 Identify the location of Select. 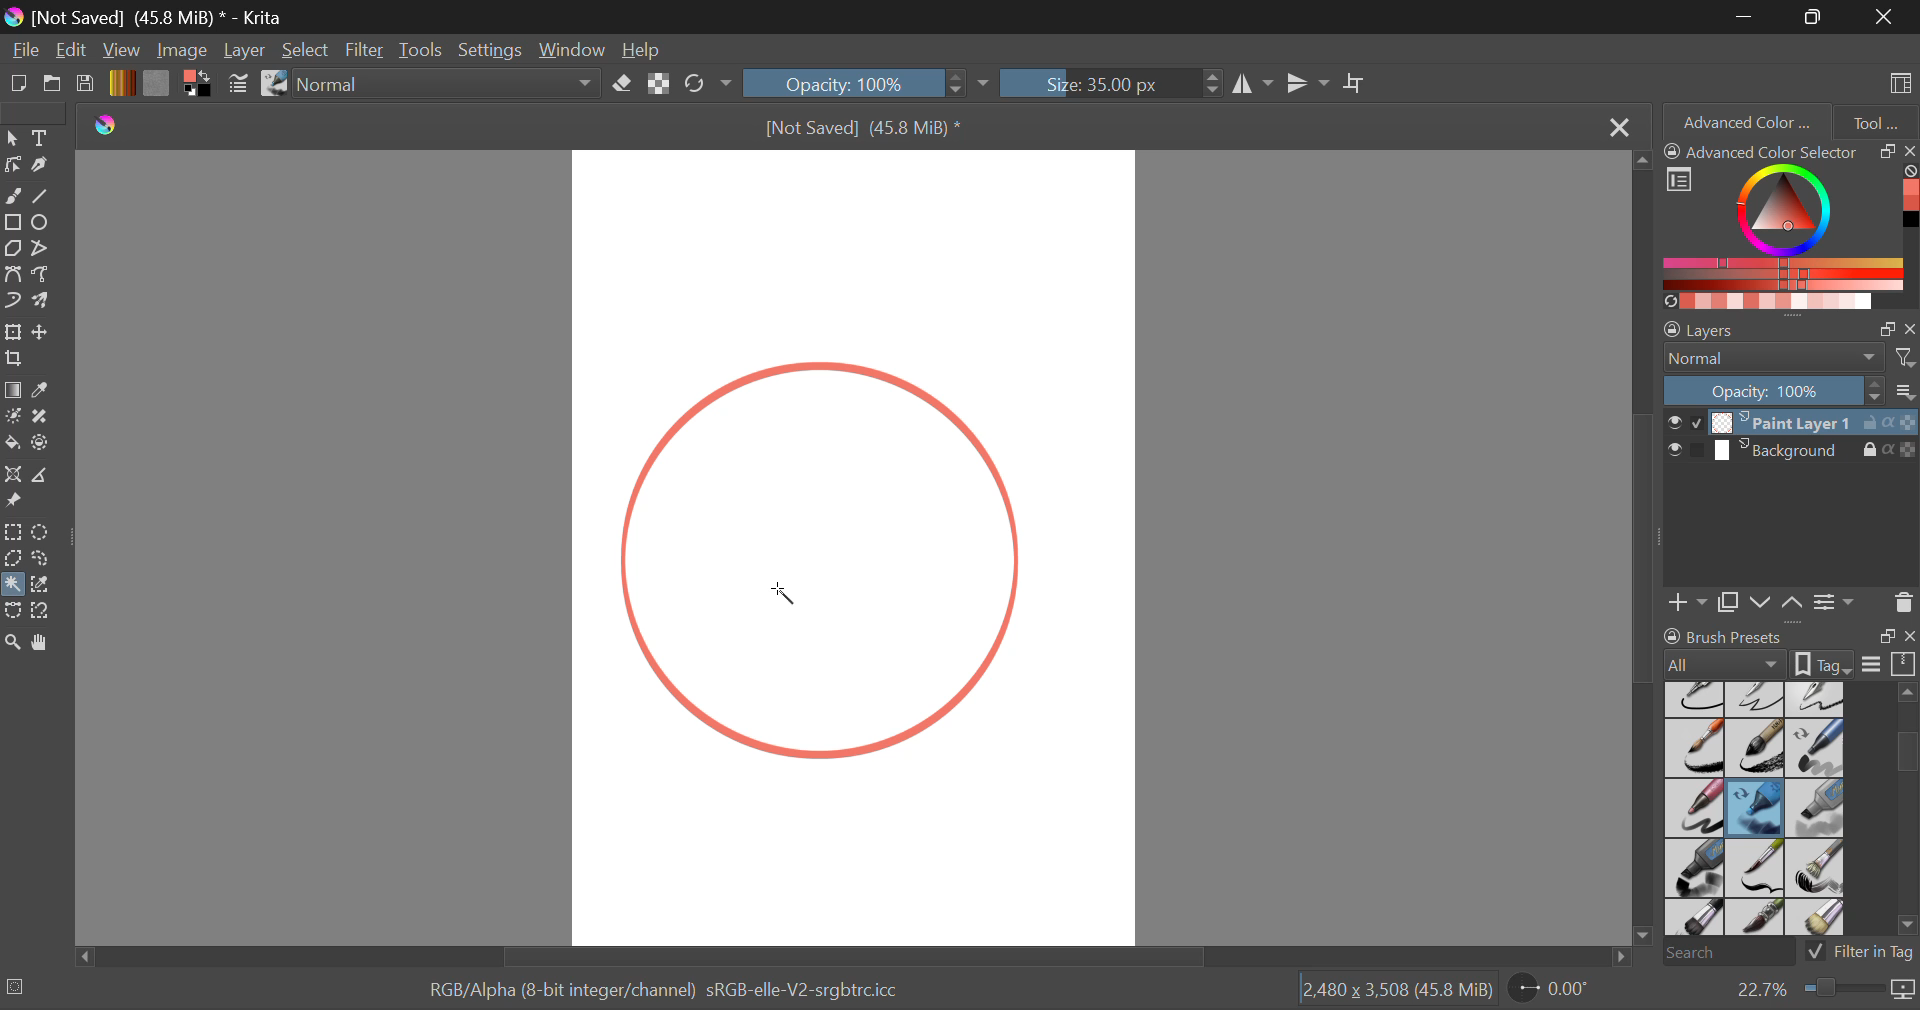
(12, 138).